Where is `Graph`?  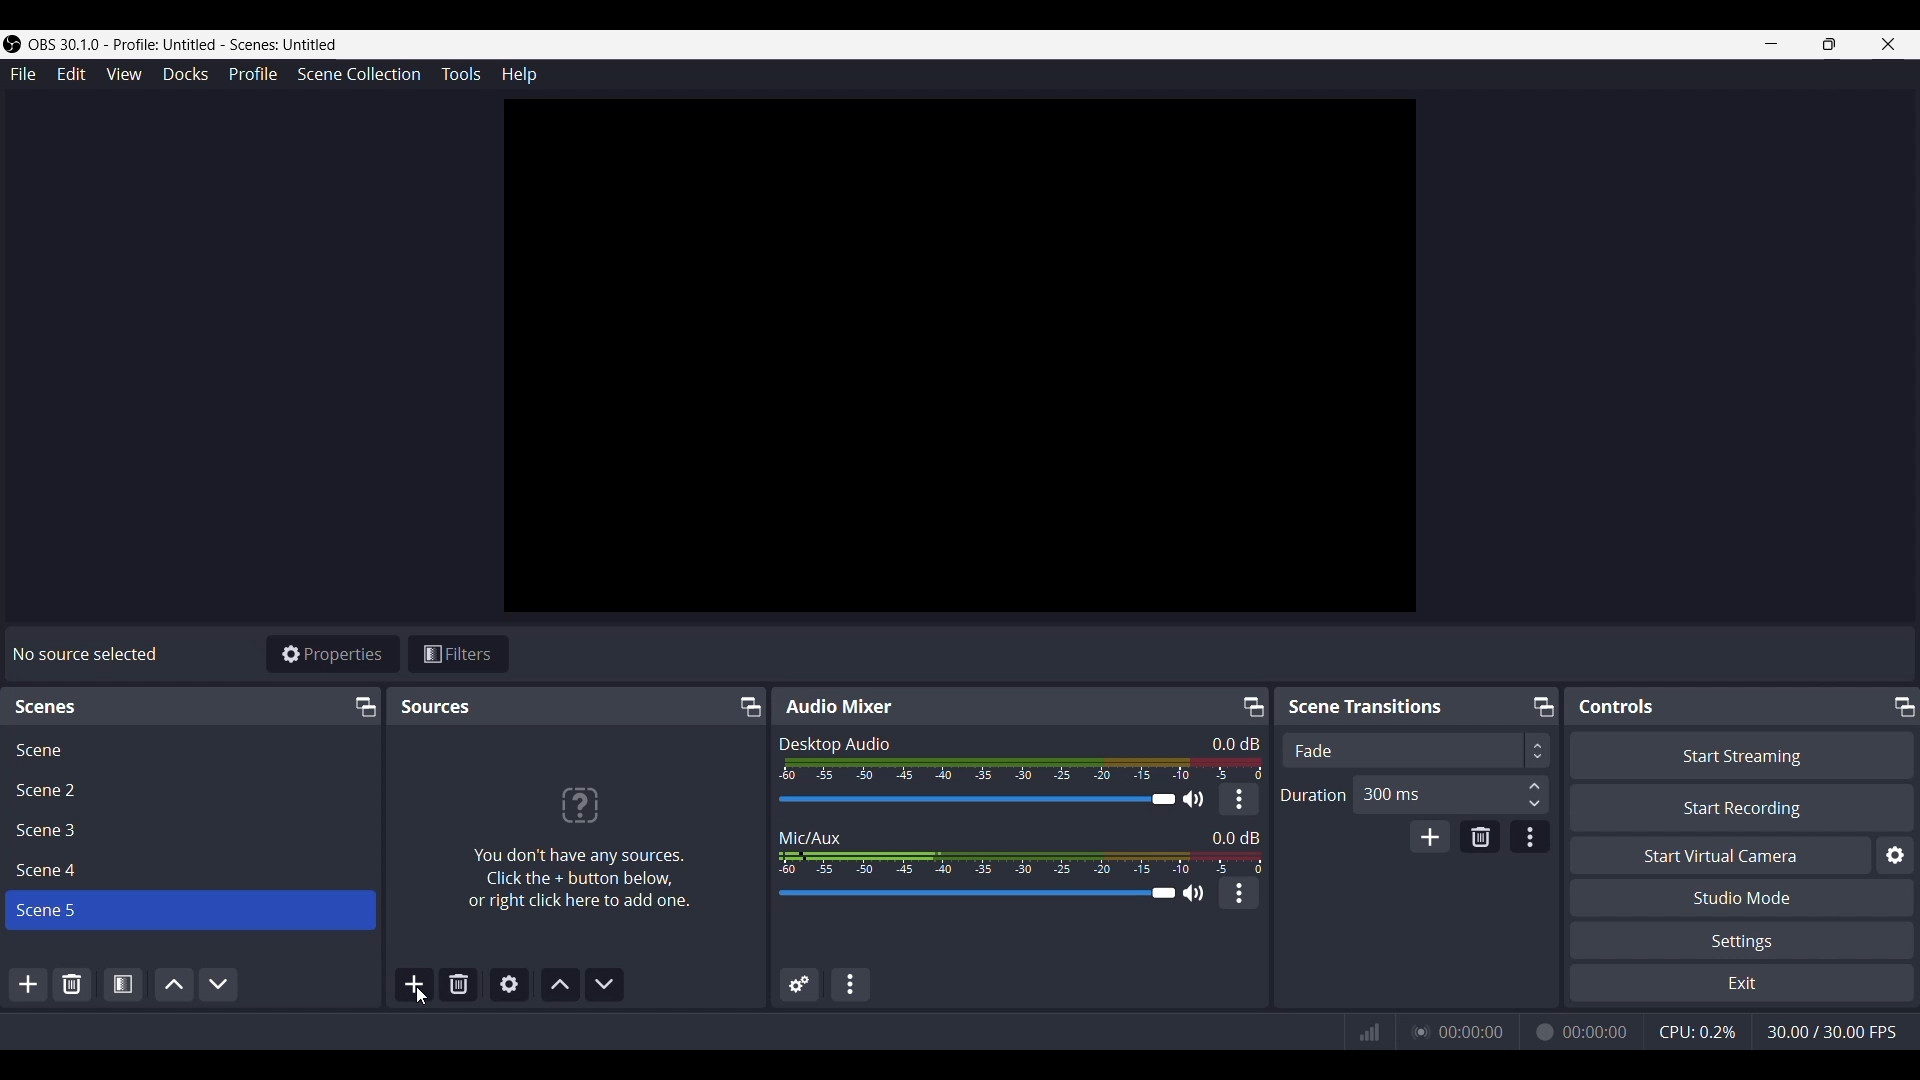 Graph is located at coordinates (1368, 1031).